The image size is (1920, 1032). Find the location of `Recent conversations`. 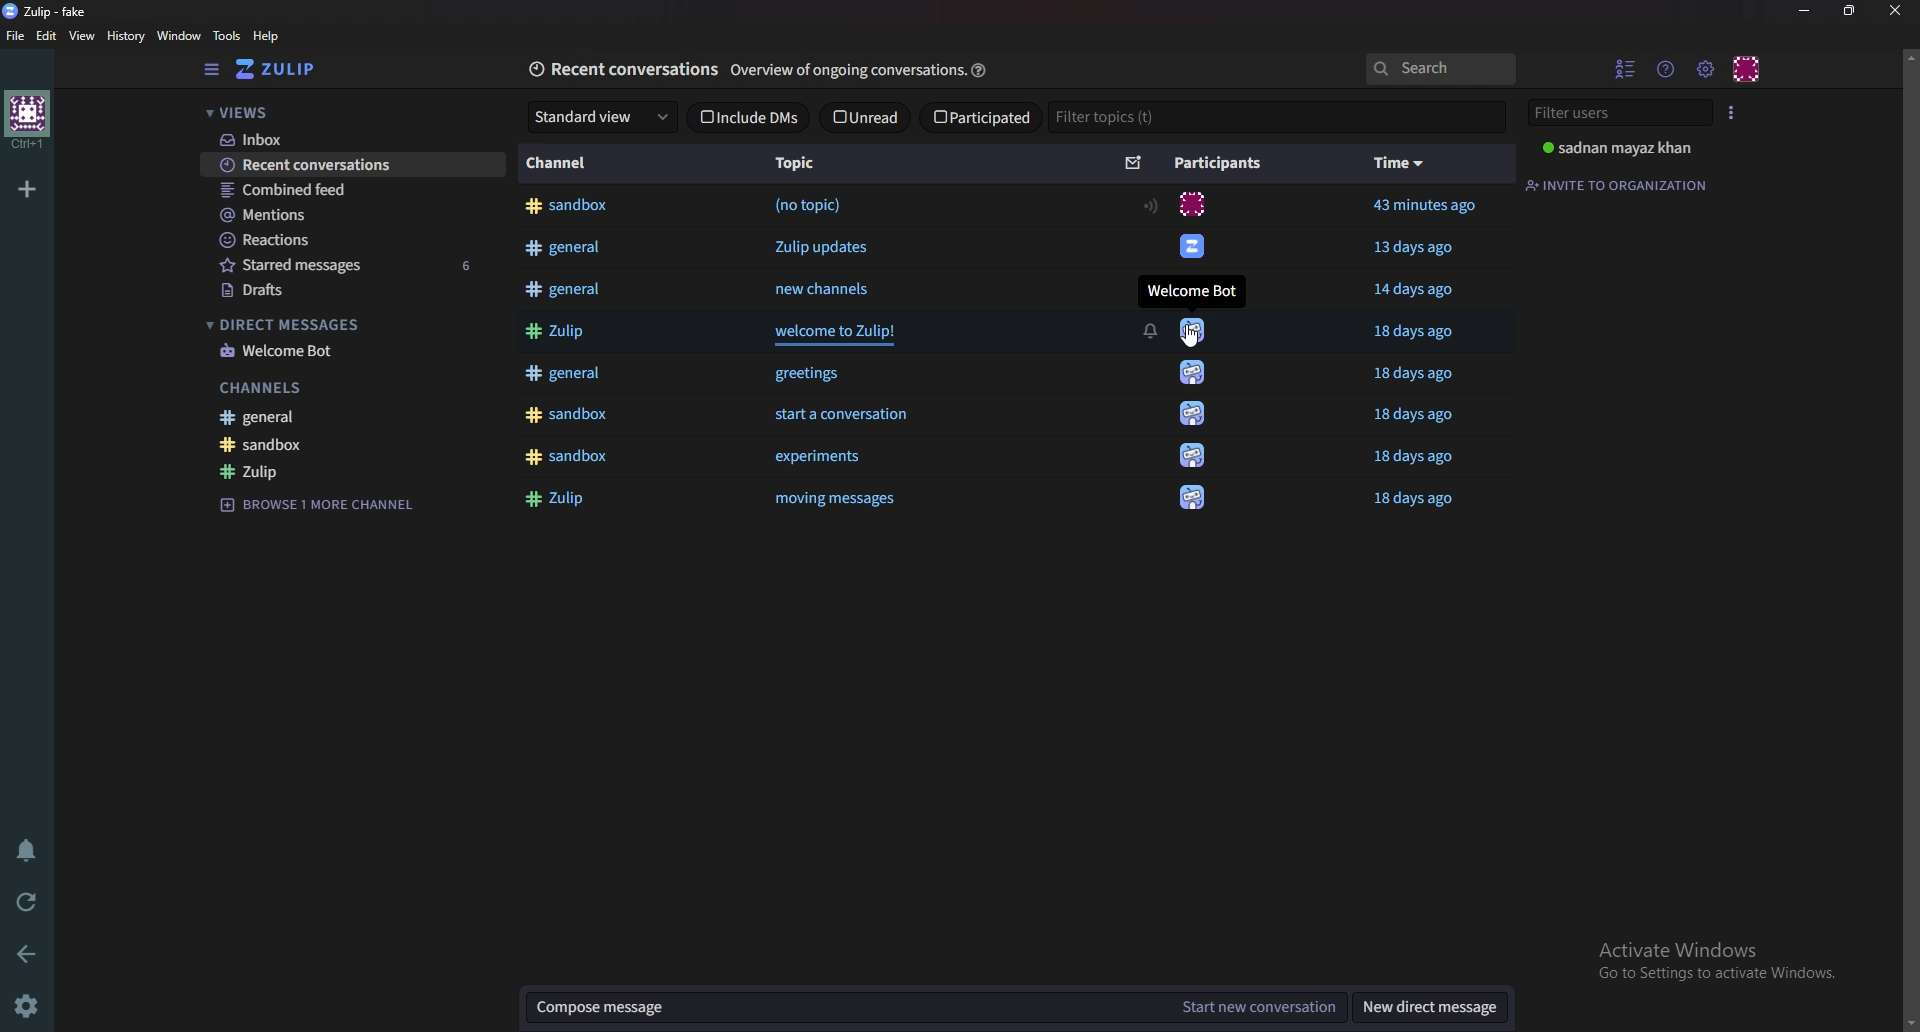

Recent conversations is located at coordinates (350, 168).